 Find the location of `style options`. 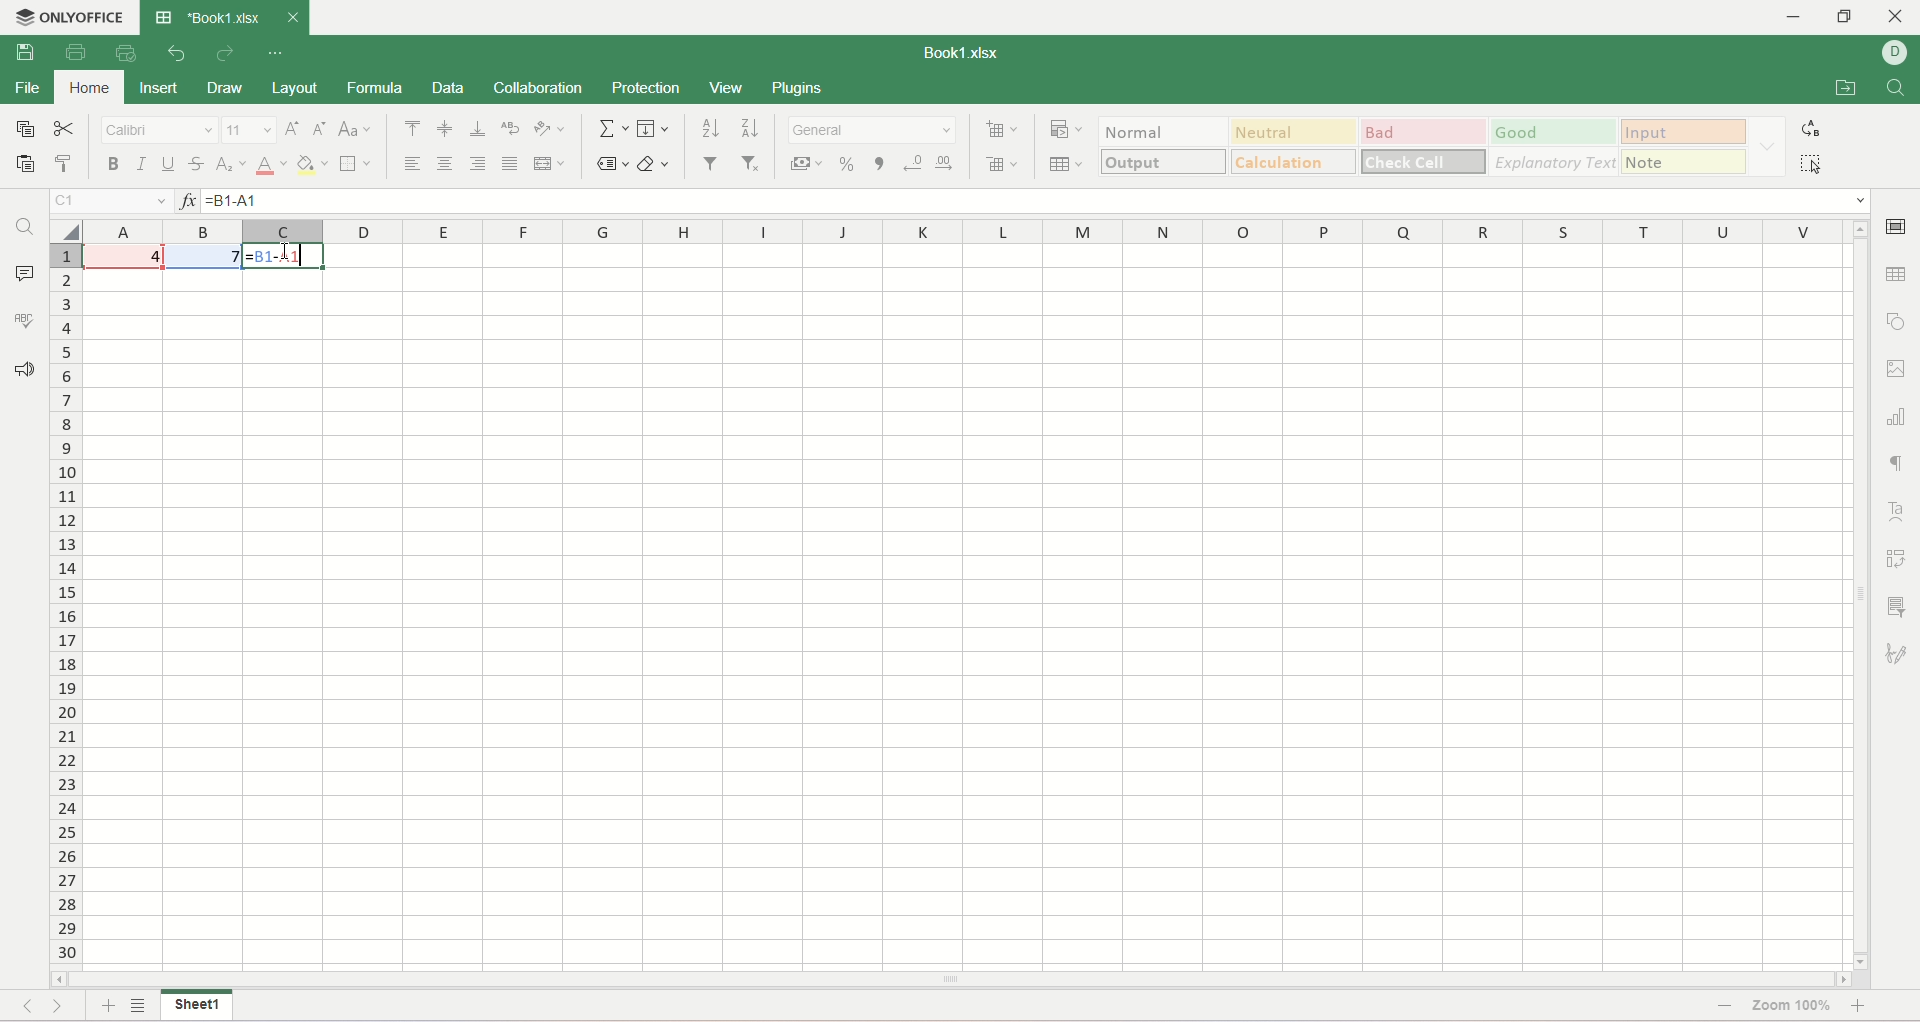

style options is located at coordinates (1768, 145).